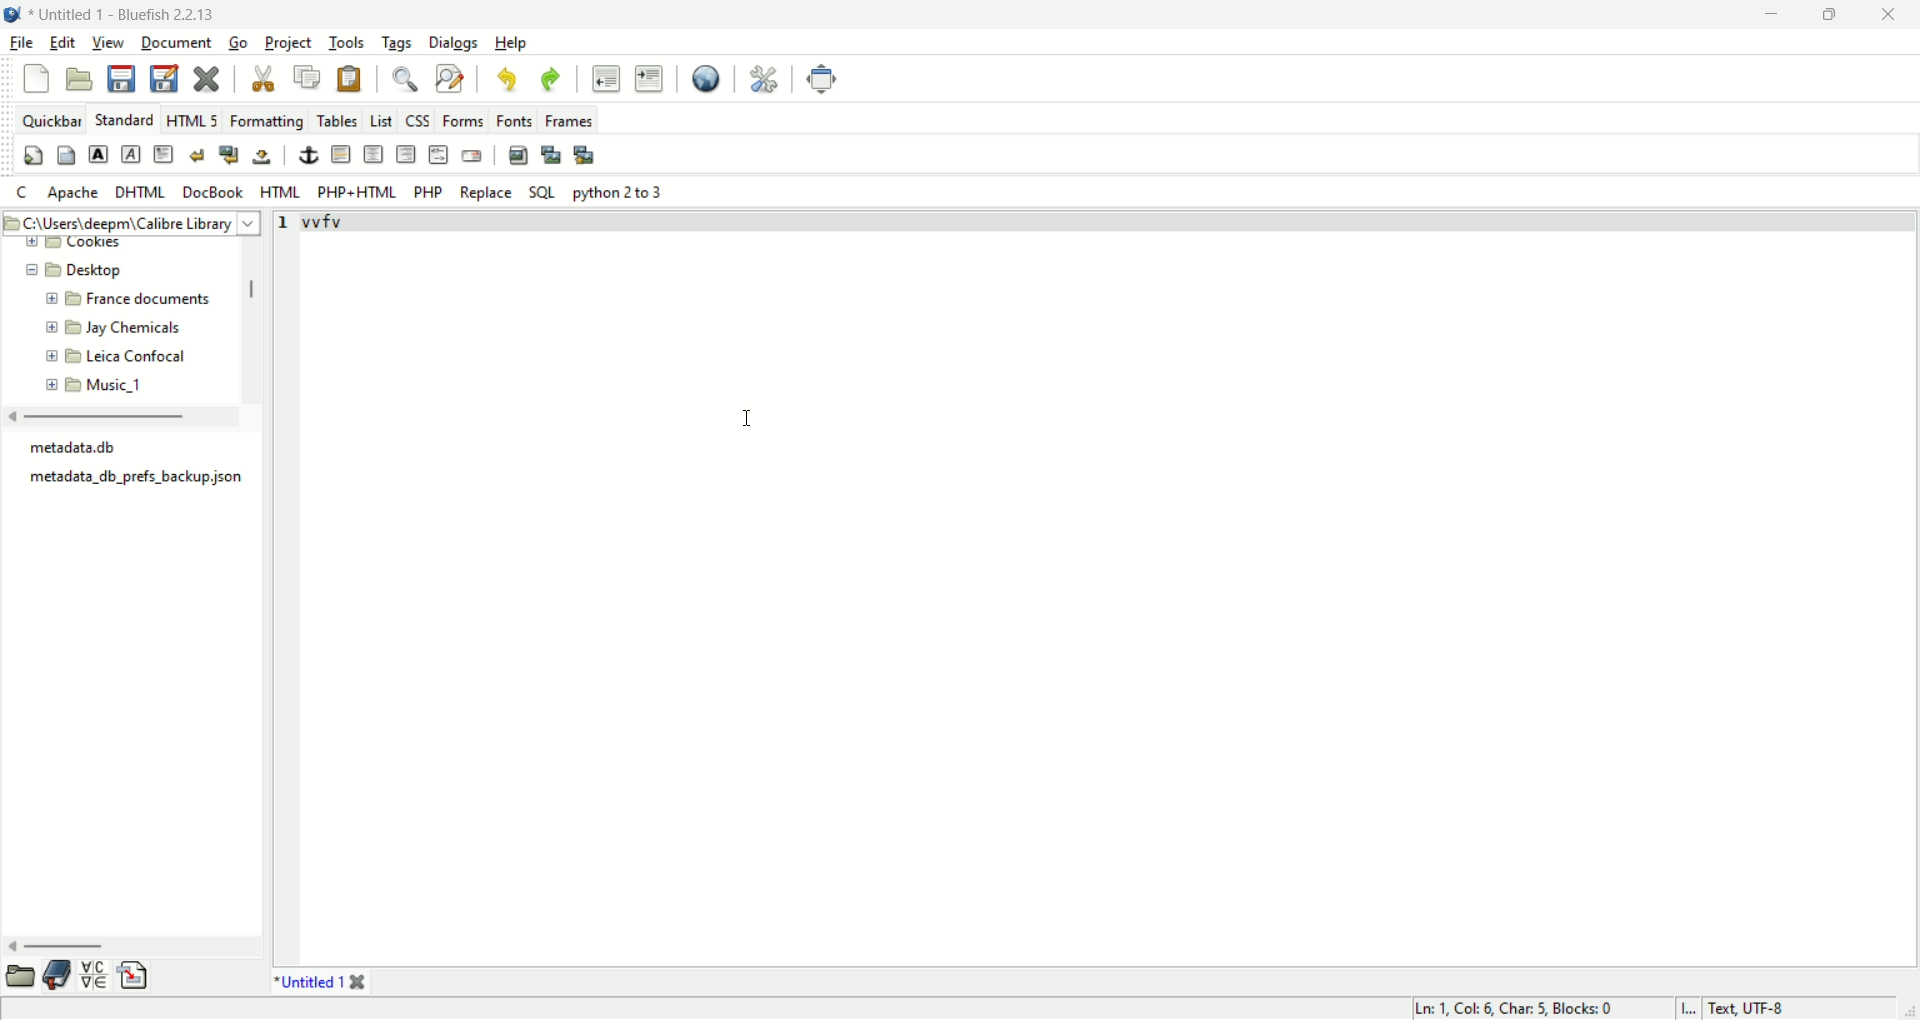 This screenshot has width=1920, height=1020. What do you see at coordinates (1771, 17) in the screenshot?
I see `minimize` at bounding box center [1771, 17].